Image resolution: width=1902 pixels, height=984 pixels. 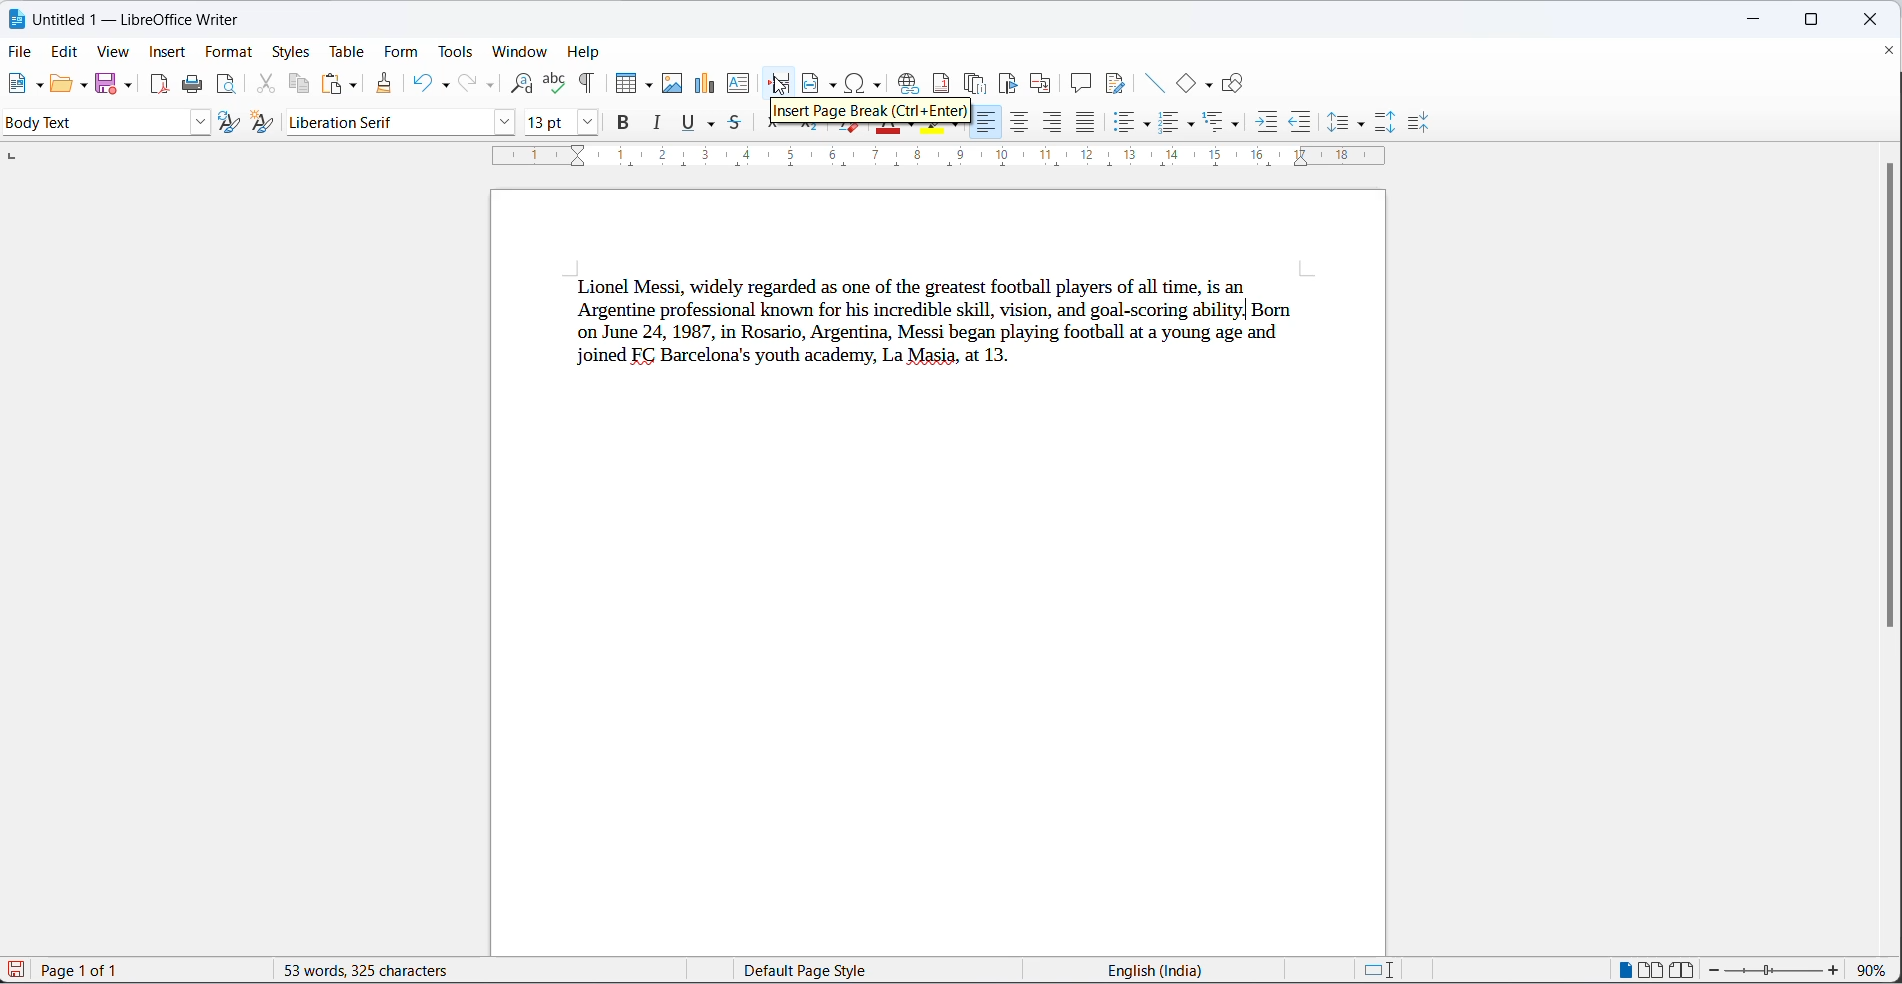 I want to click on insert comments, so click(x=1079, y=85).